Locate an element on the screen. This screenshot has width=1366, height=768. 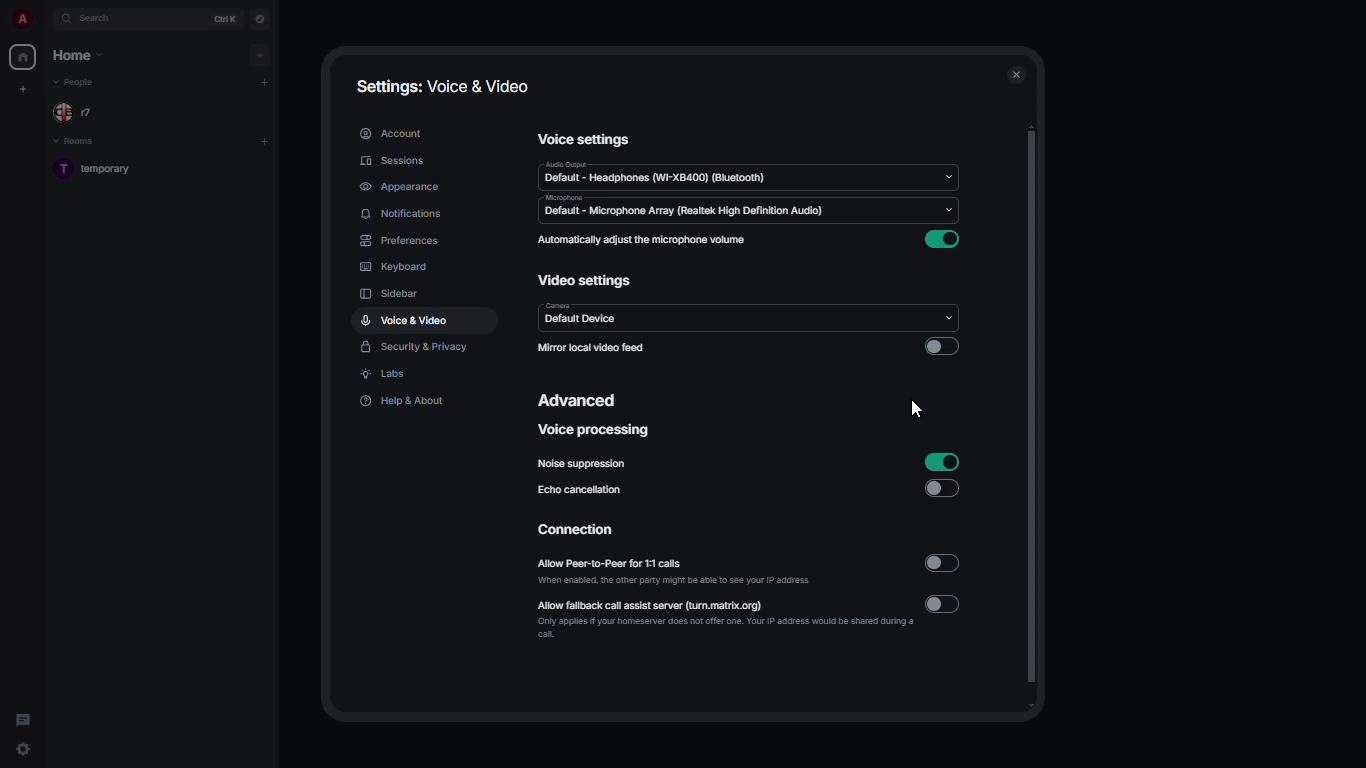
camera default is located at coordinates (584, 314).